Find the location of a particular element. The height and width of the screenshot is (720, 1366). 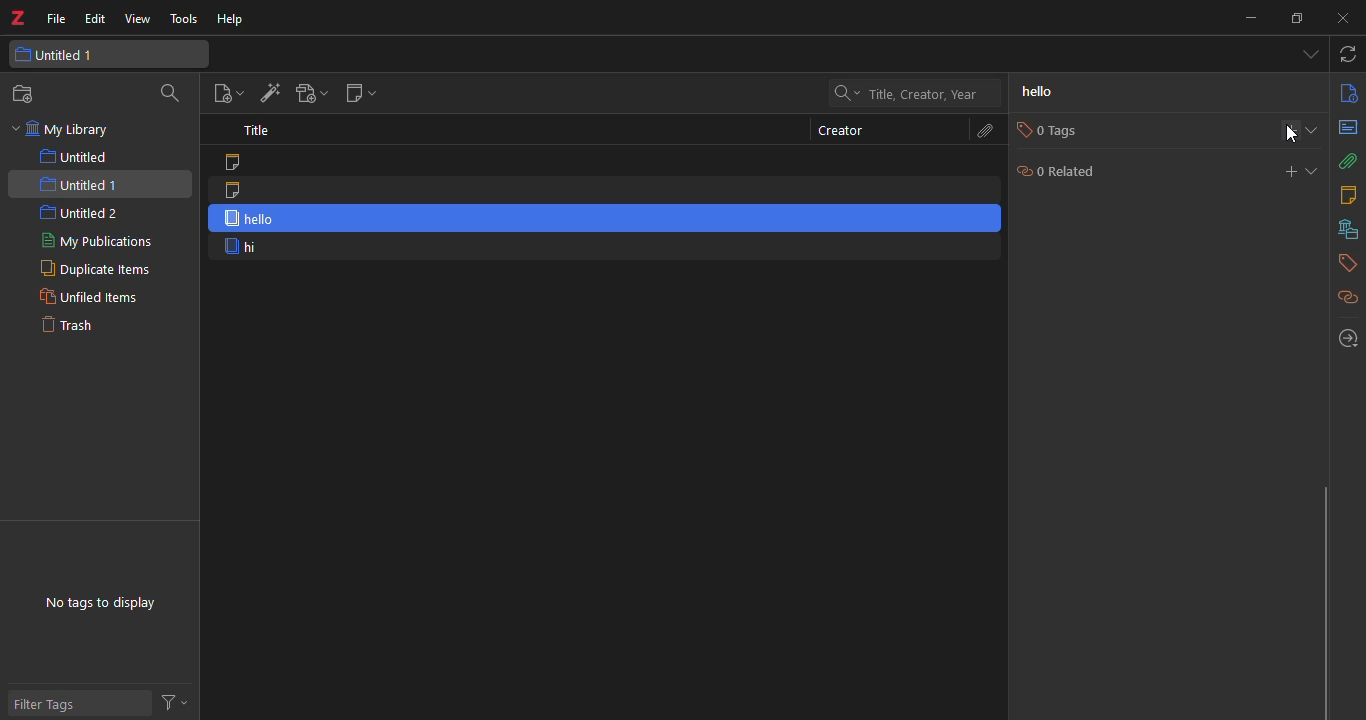

untitled 1 is located at coordinates (80, 183).